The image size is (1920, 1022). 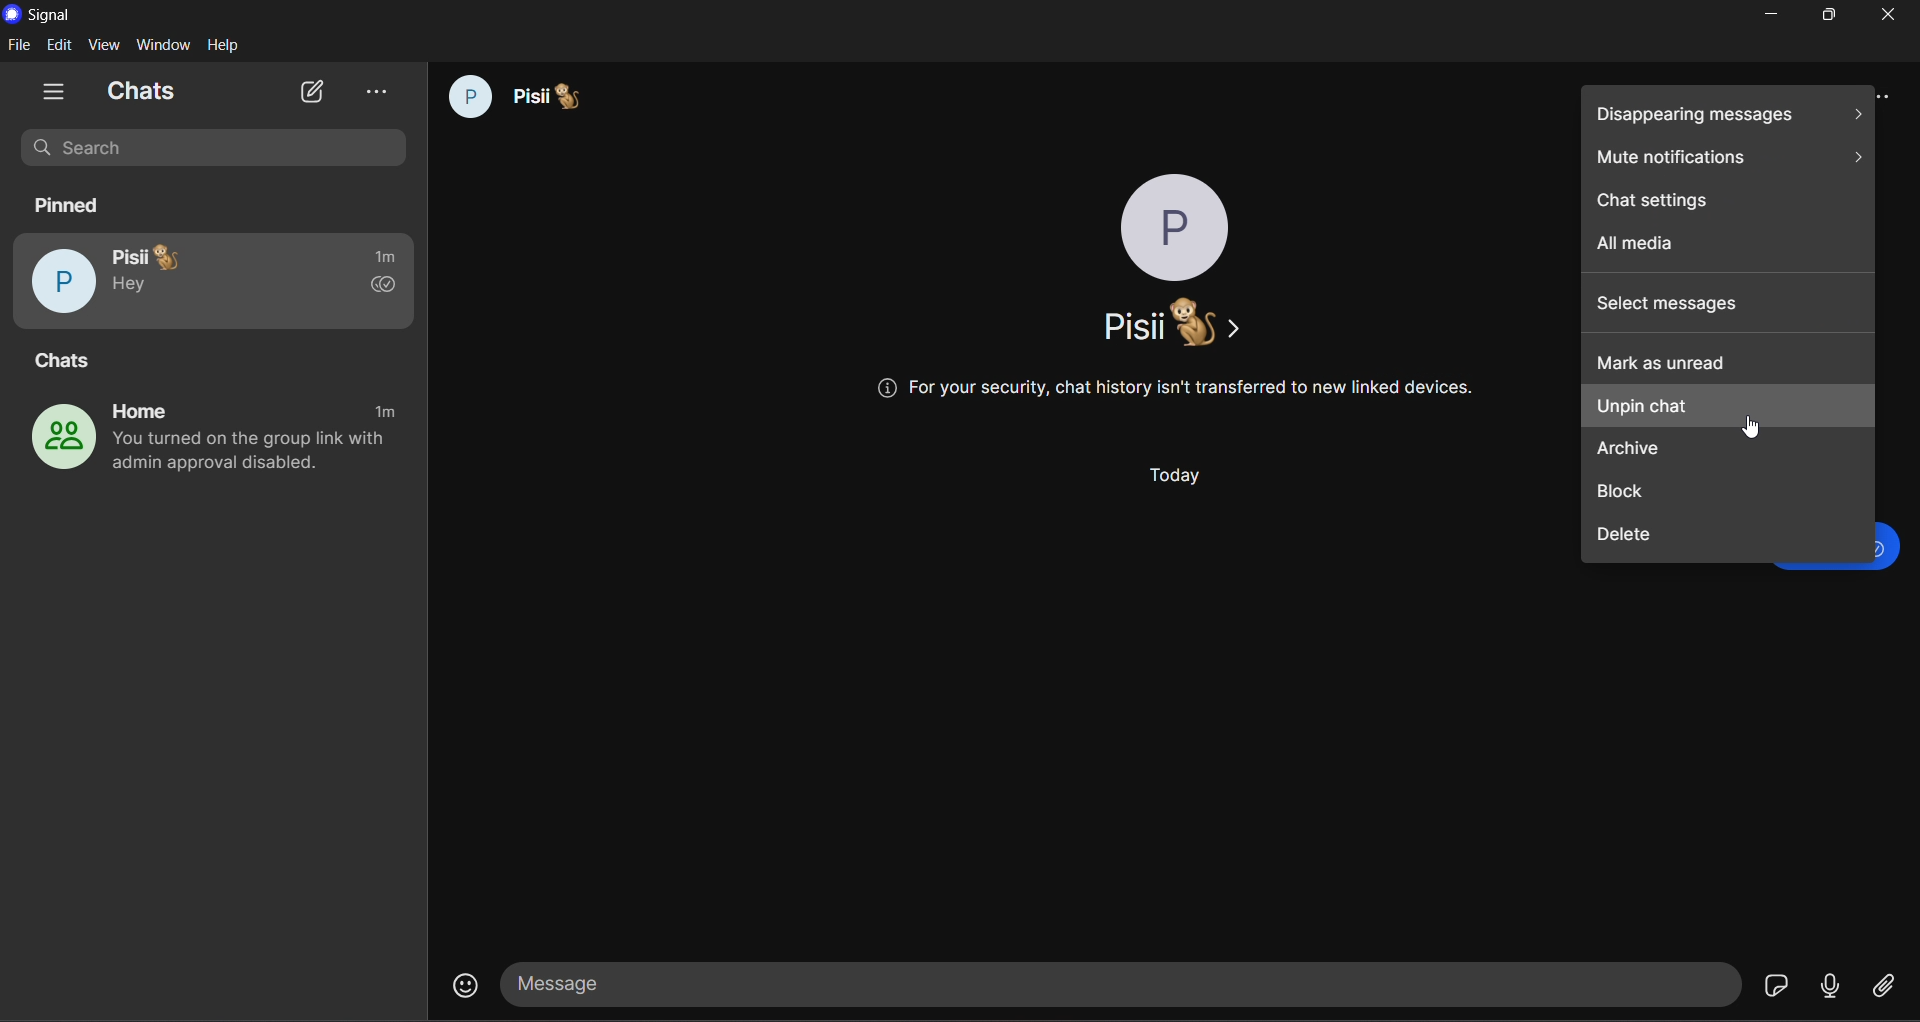 What do you see at coordinates (21, 44) in the screenshot?
I see `file` at bounding box center [21, 44].